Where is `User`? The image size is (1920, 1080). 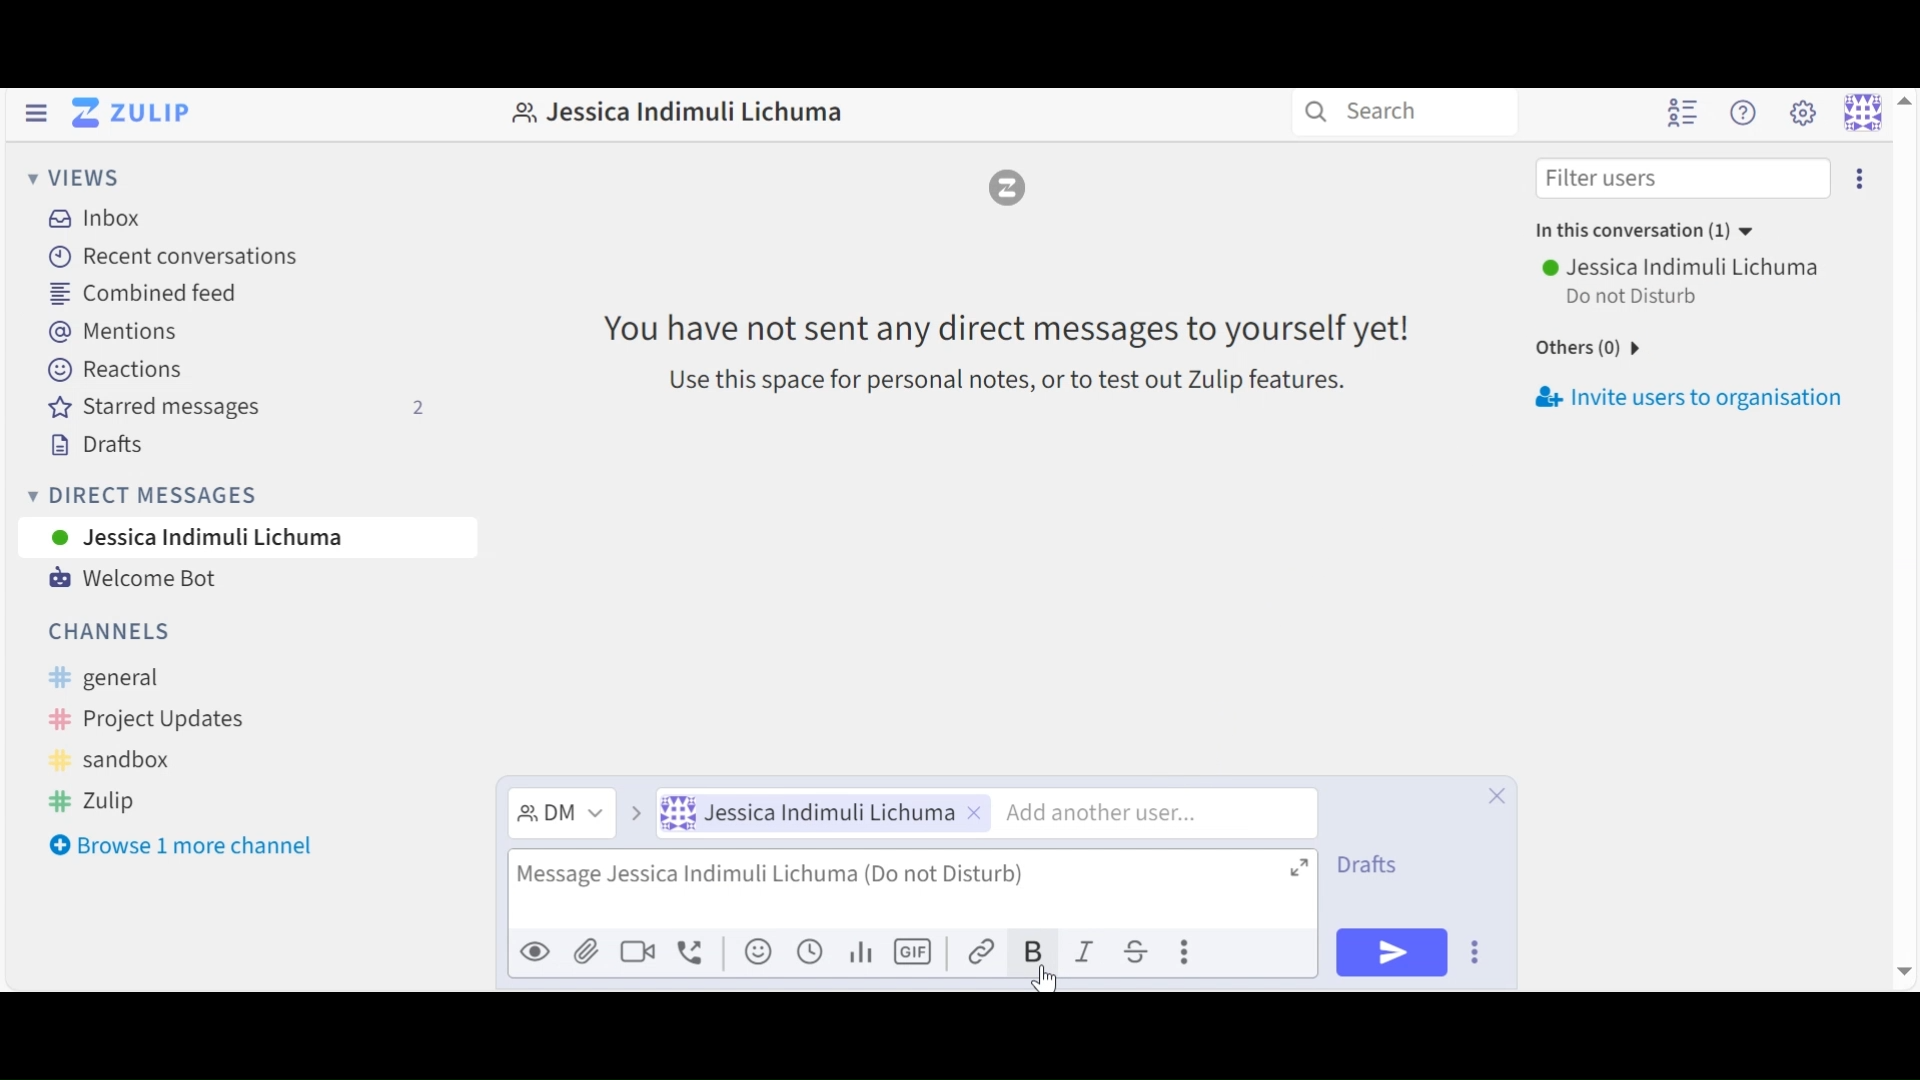
User is located at coordinates (215, 538).